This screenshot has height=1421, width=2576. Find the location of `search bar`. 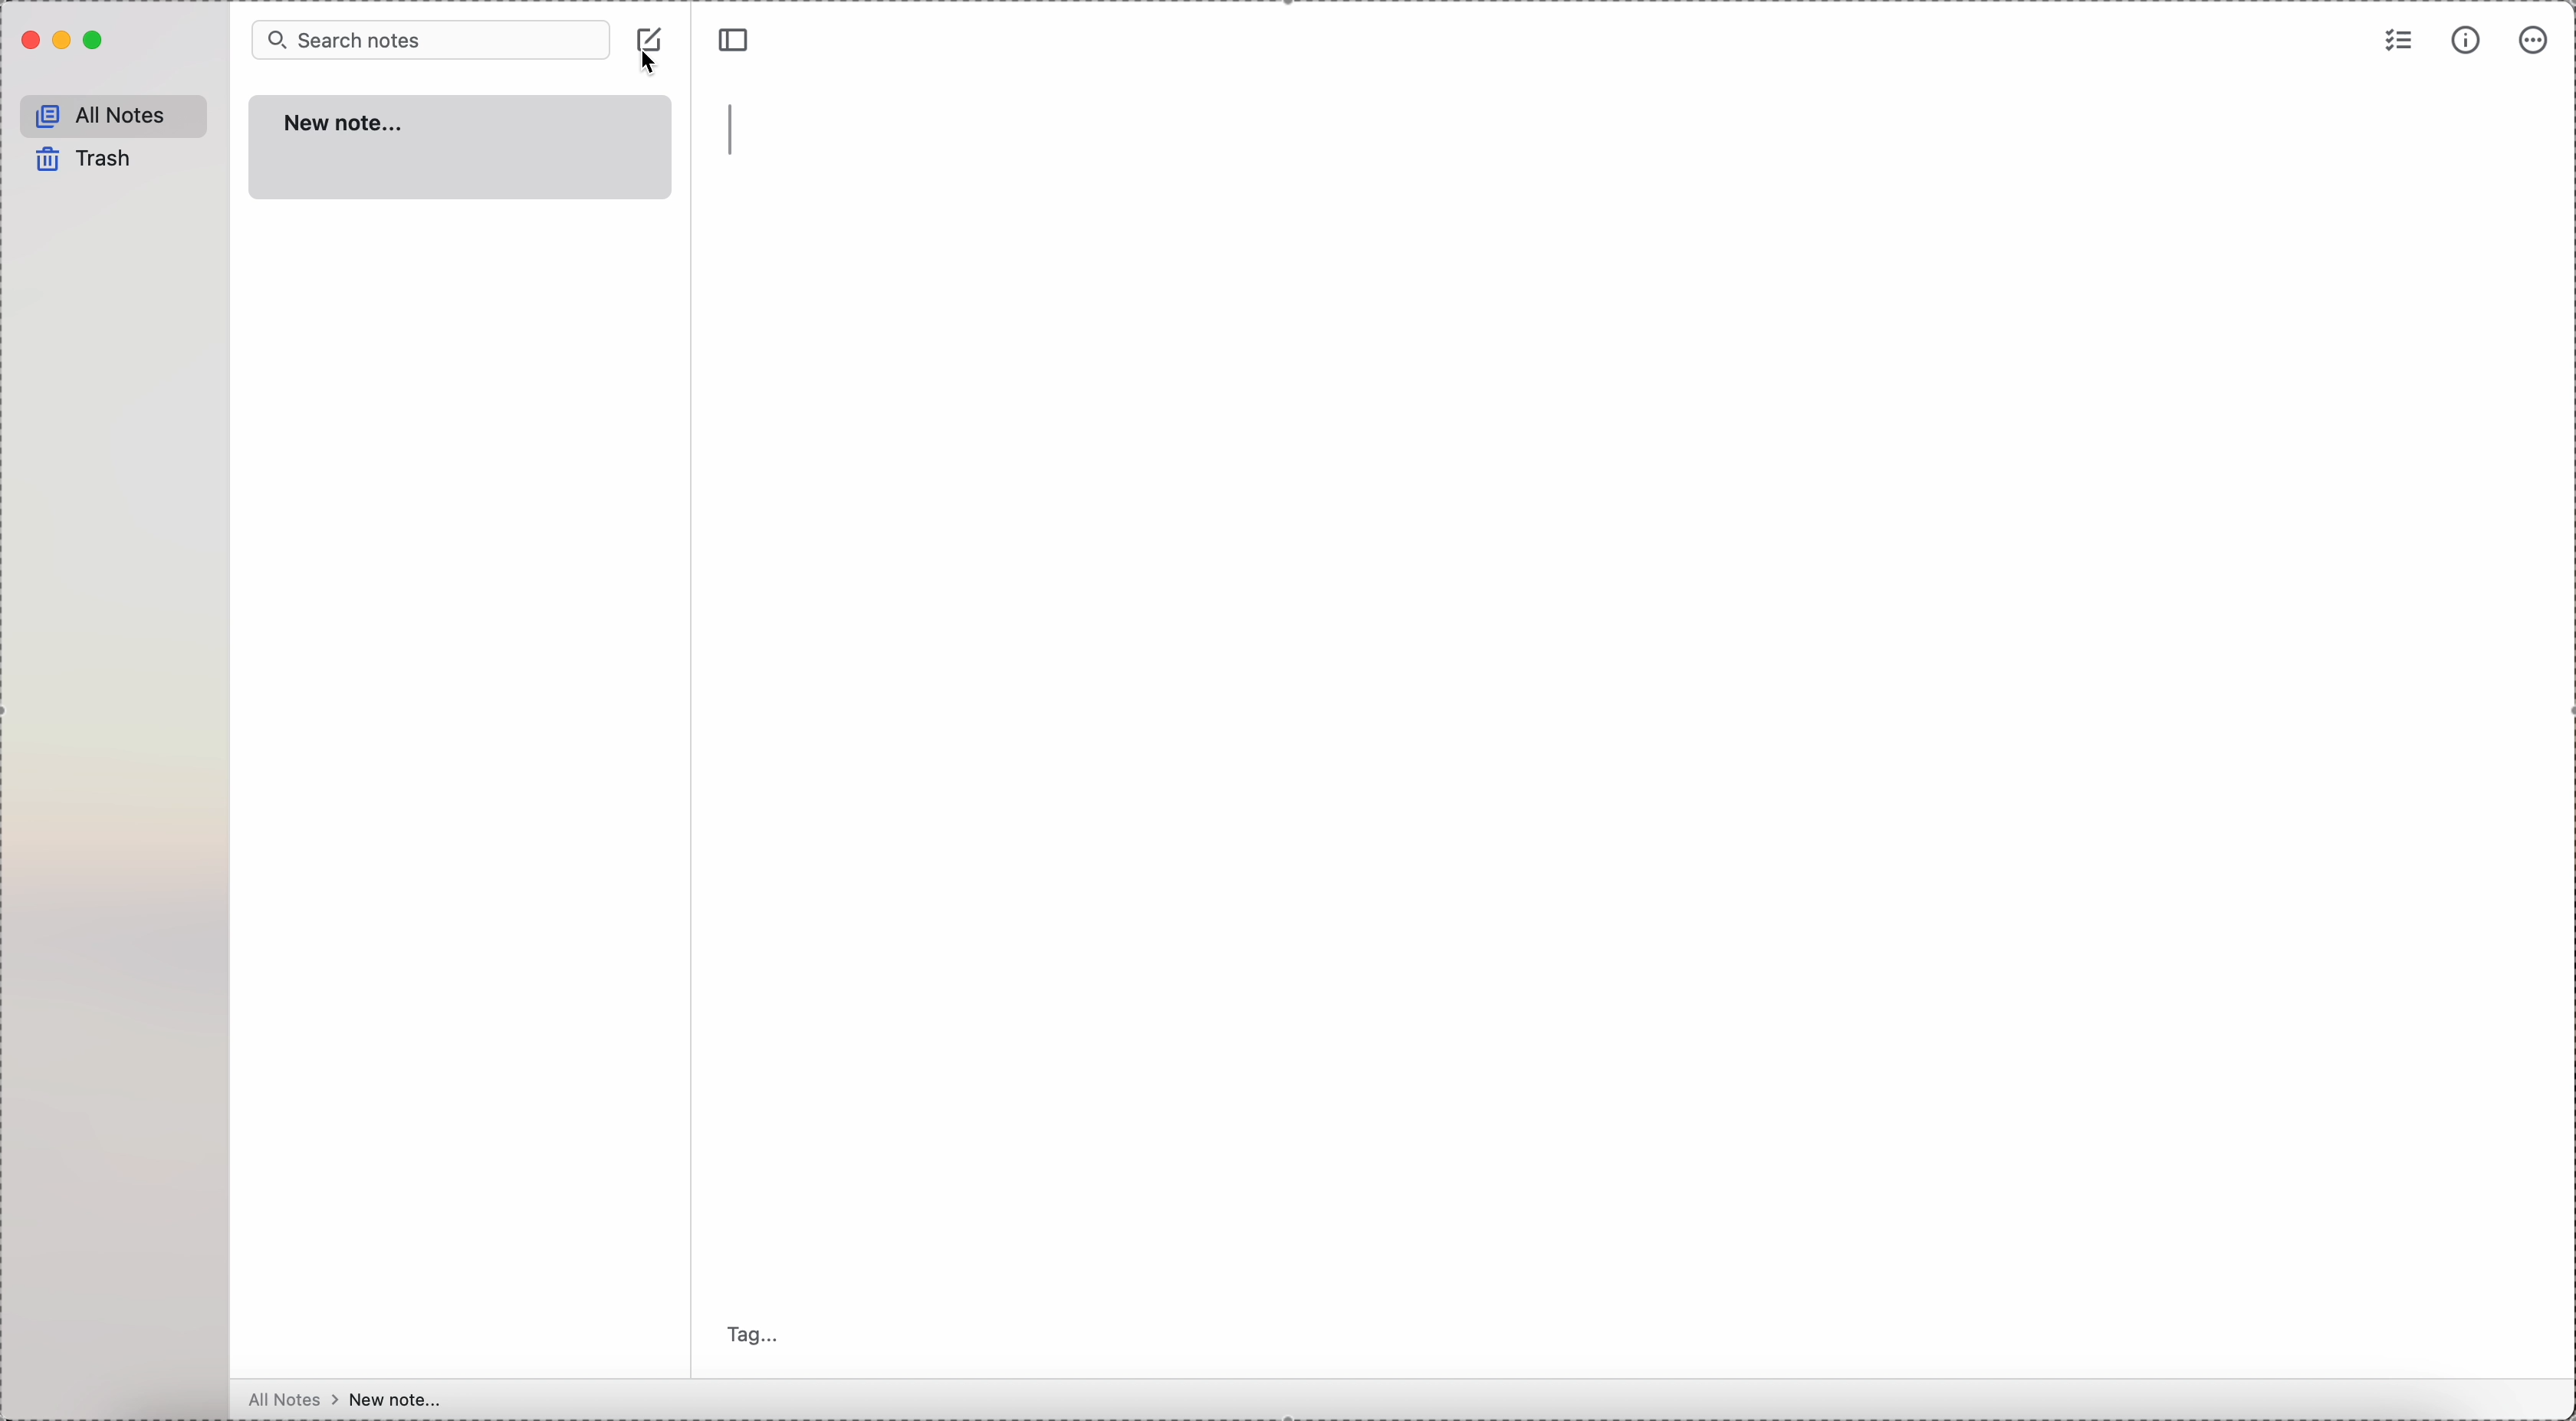

search bar is located at coordinates (428, 41).